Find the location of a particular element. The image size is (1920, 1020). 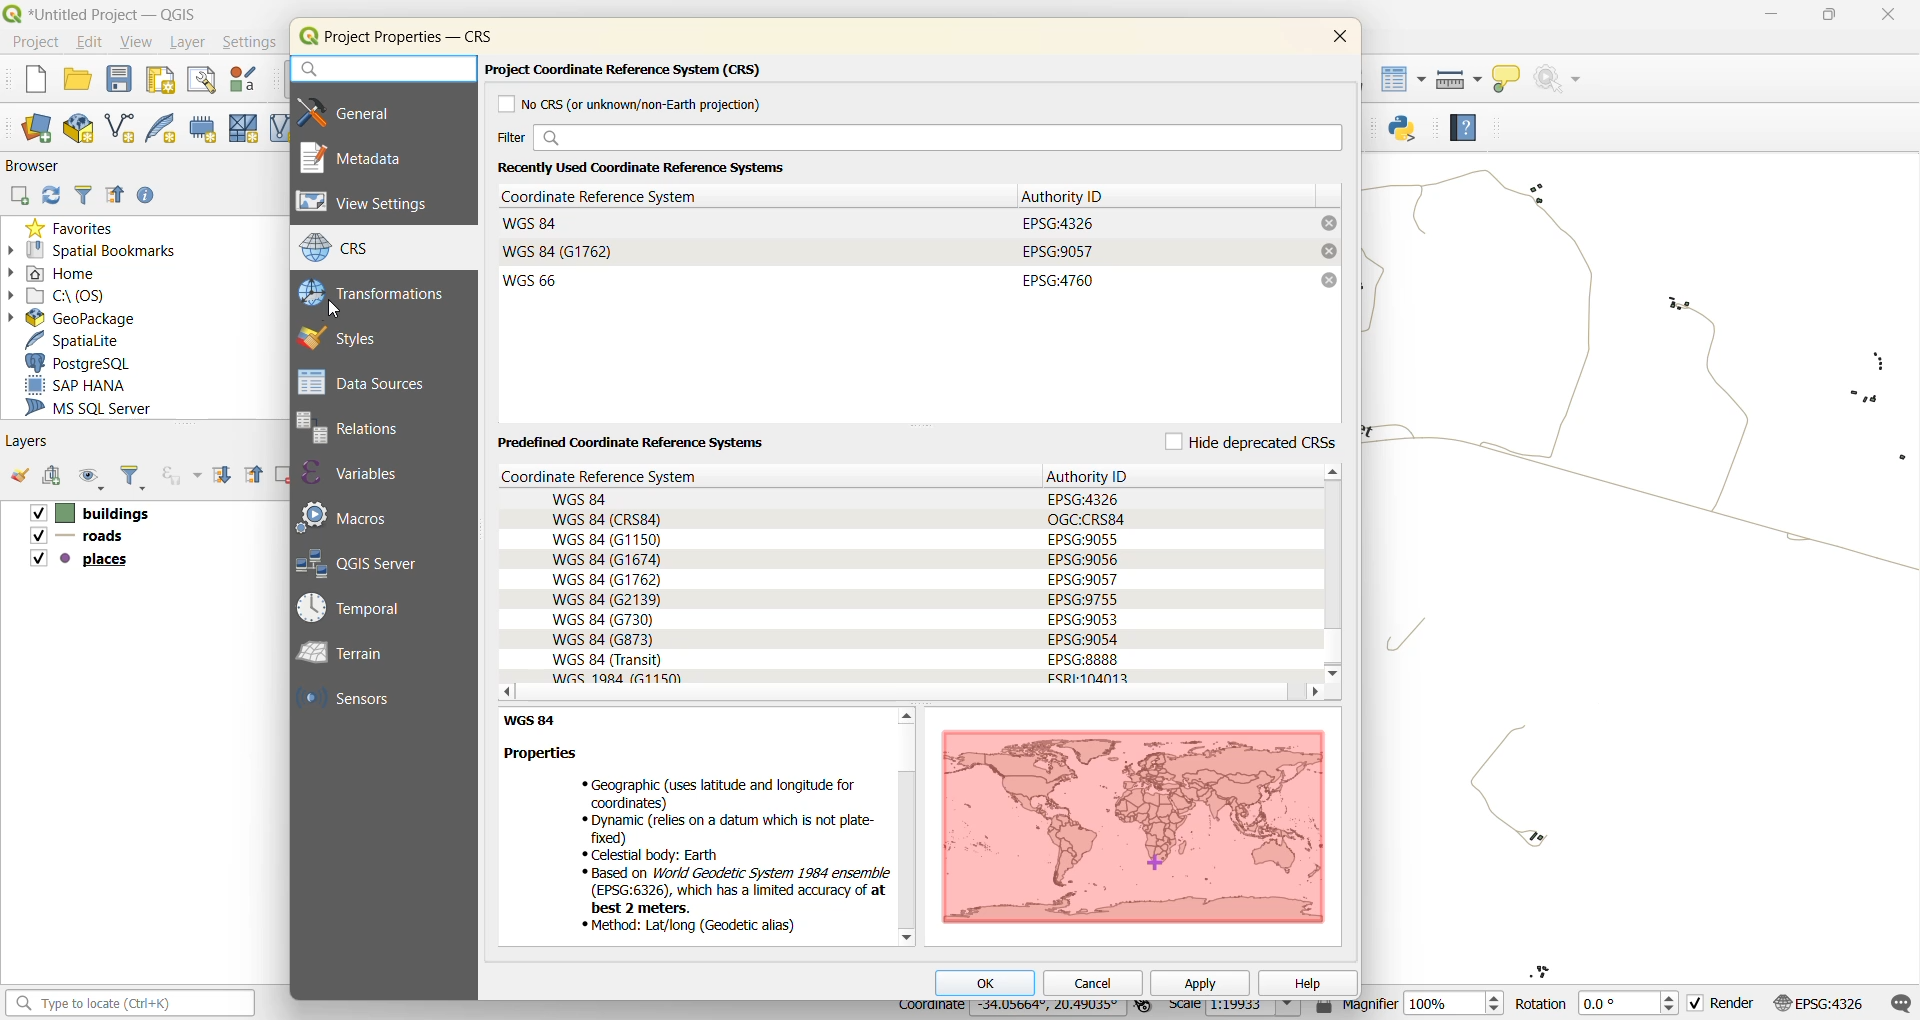

remove is located at coordinates (1328, 251).